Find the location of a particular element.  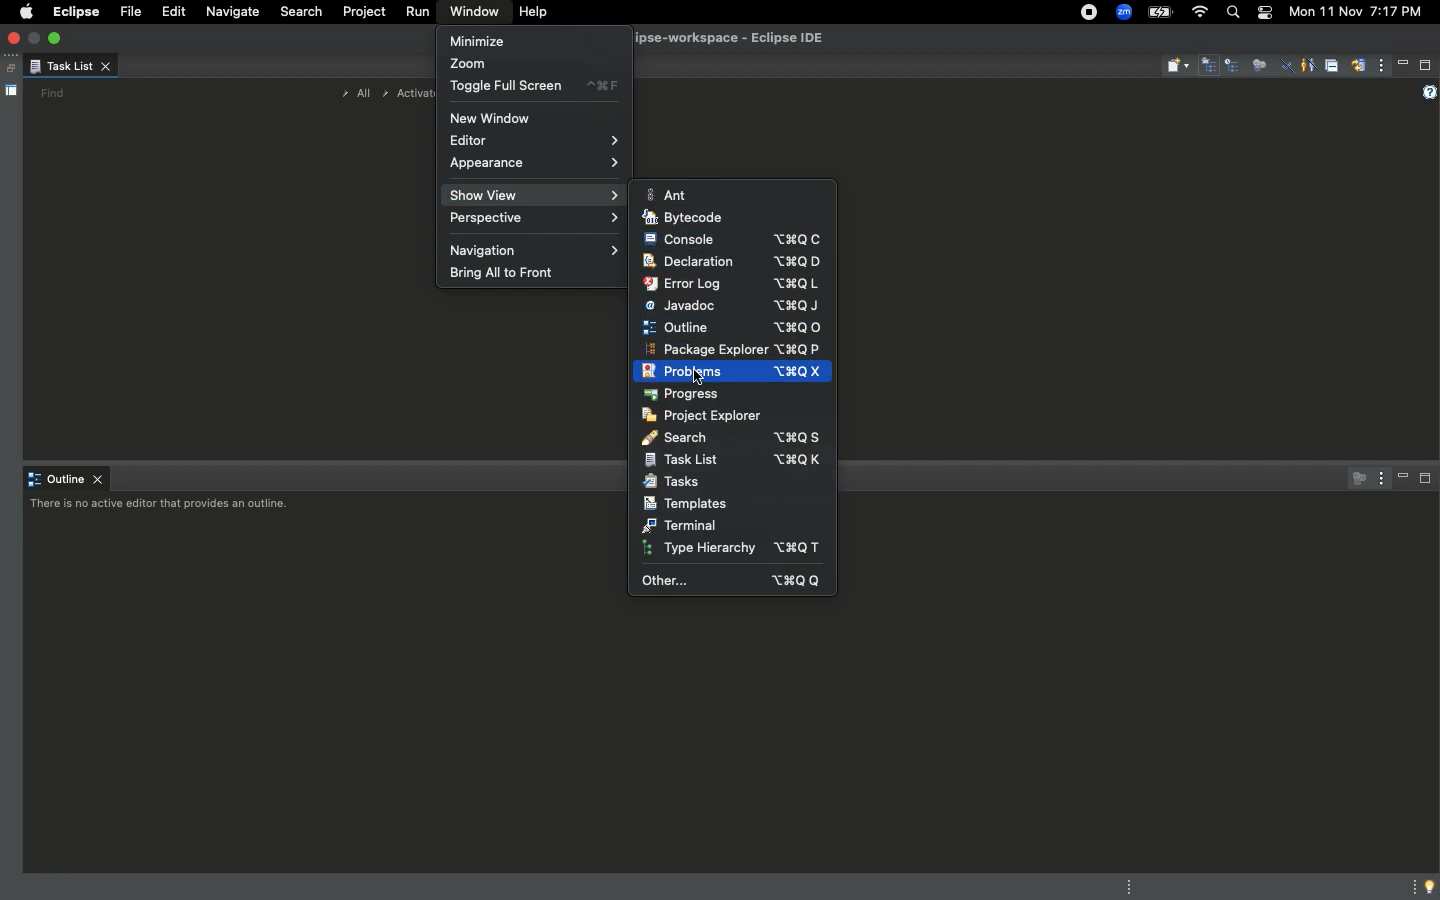

Tasks is located at coordinates (678, 483).